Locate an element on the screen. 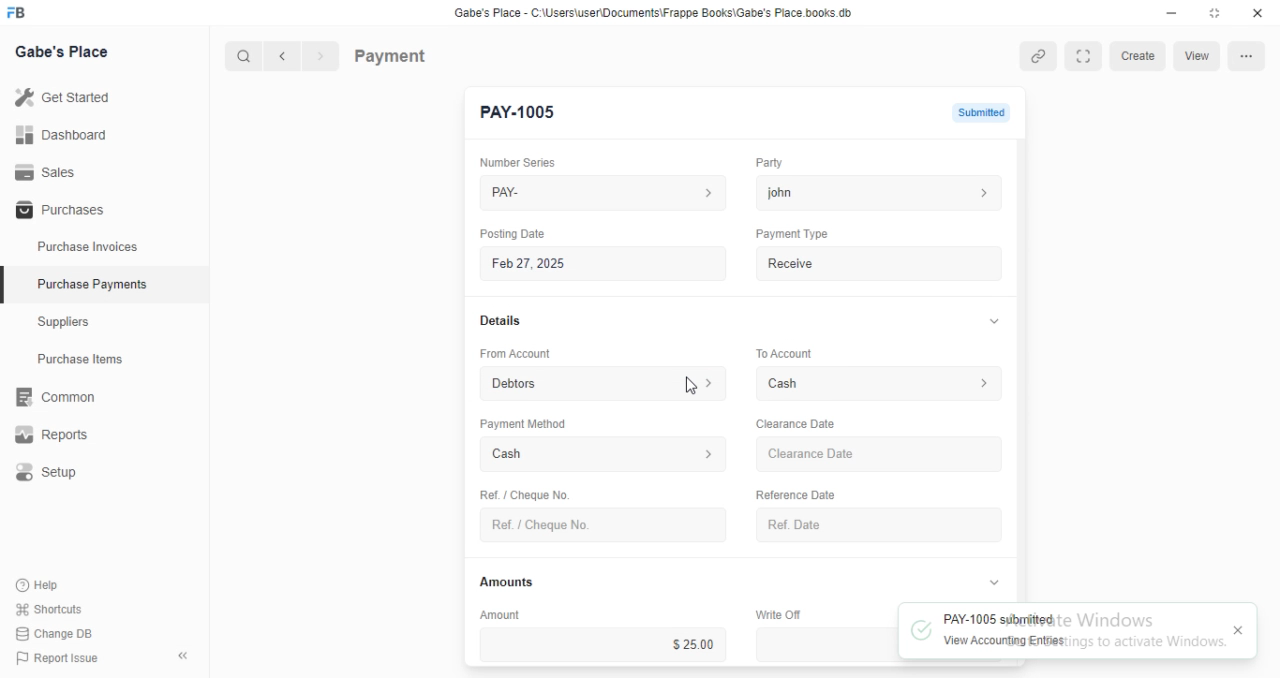  Debtors is located at coordinates (605, 382).